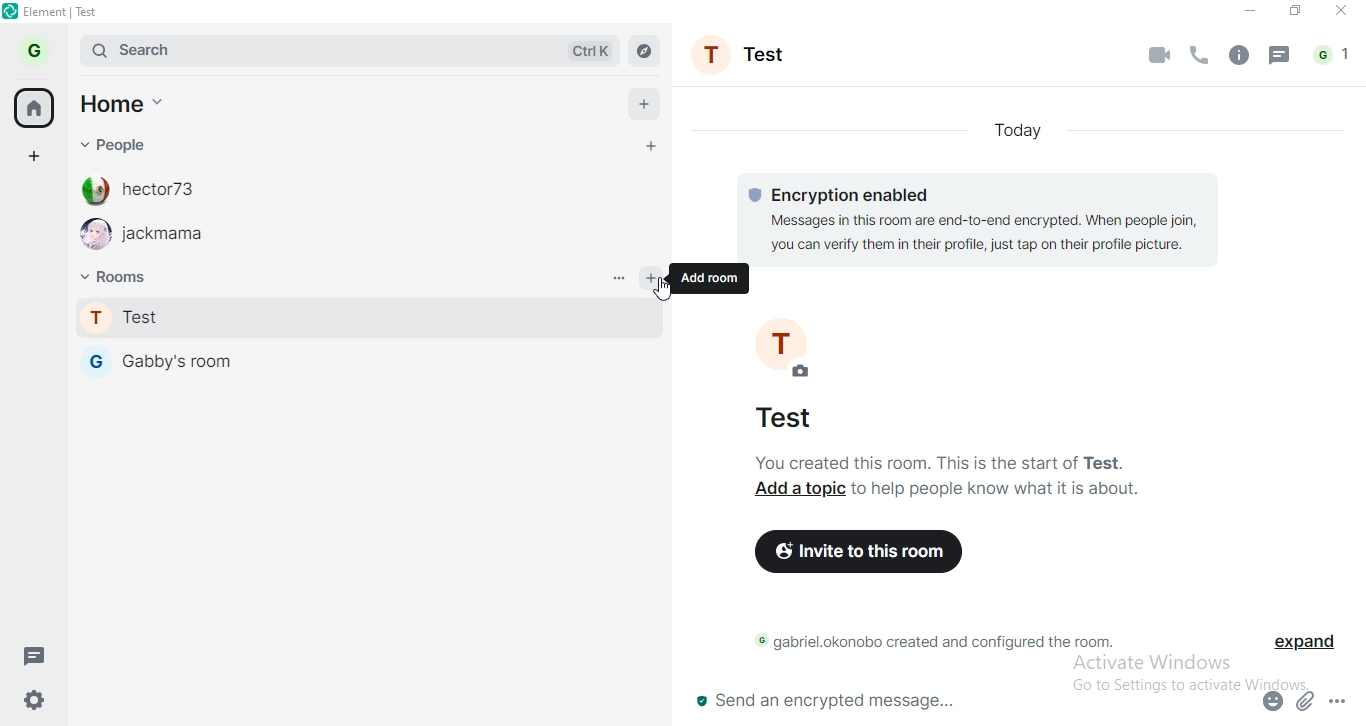 Image resolution: width=1366 pixels, height=726 pixels. Describe the element at coordinates (710, 278) in the screenshot. I see `add room` at that location.